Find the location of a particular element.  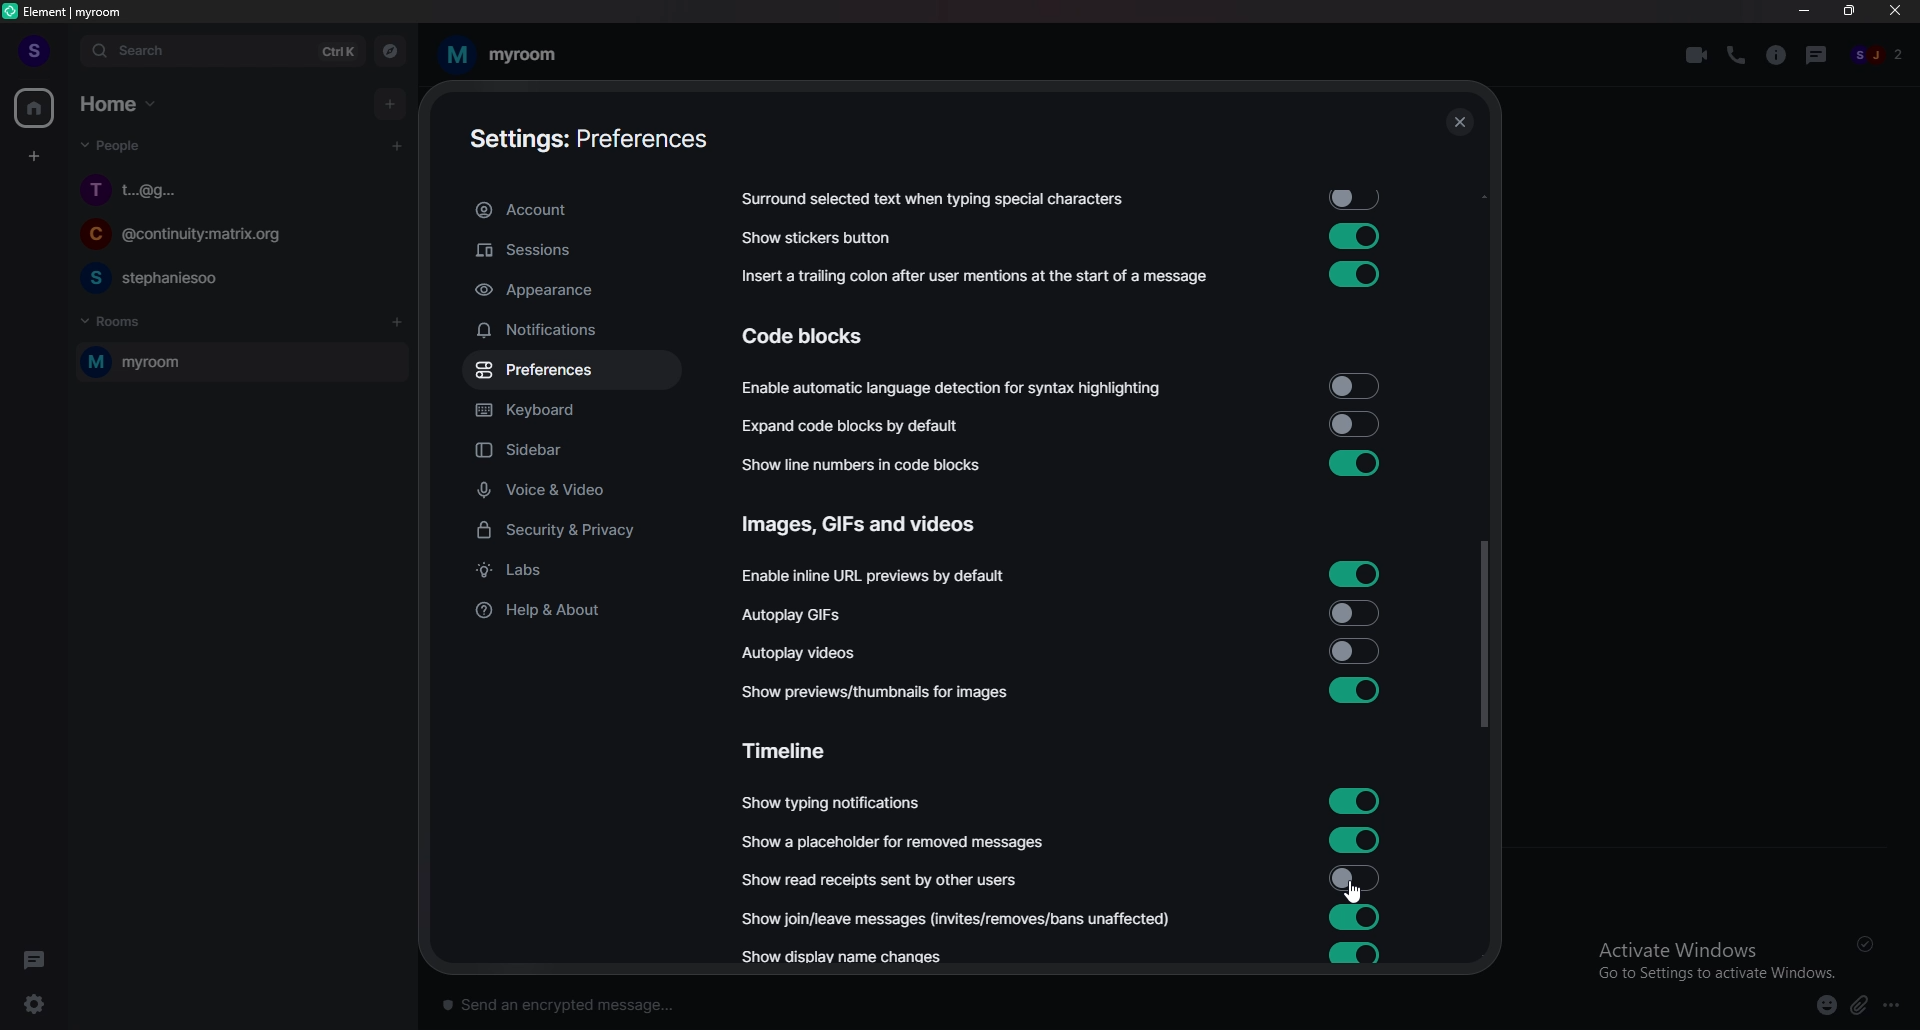

People is located at coordinates (107, 149).